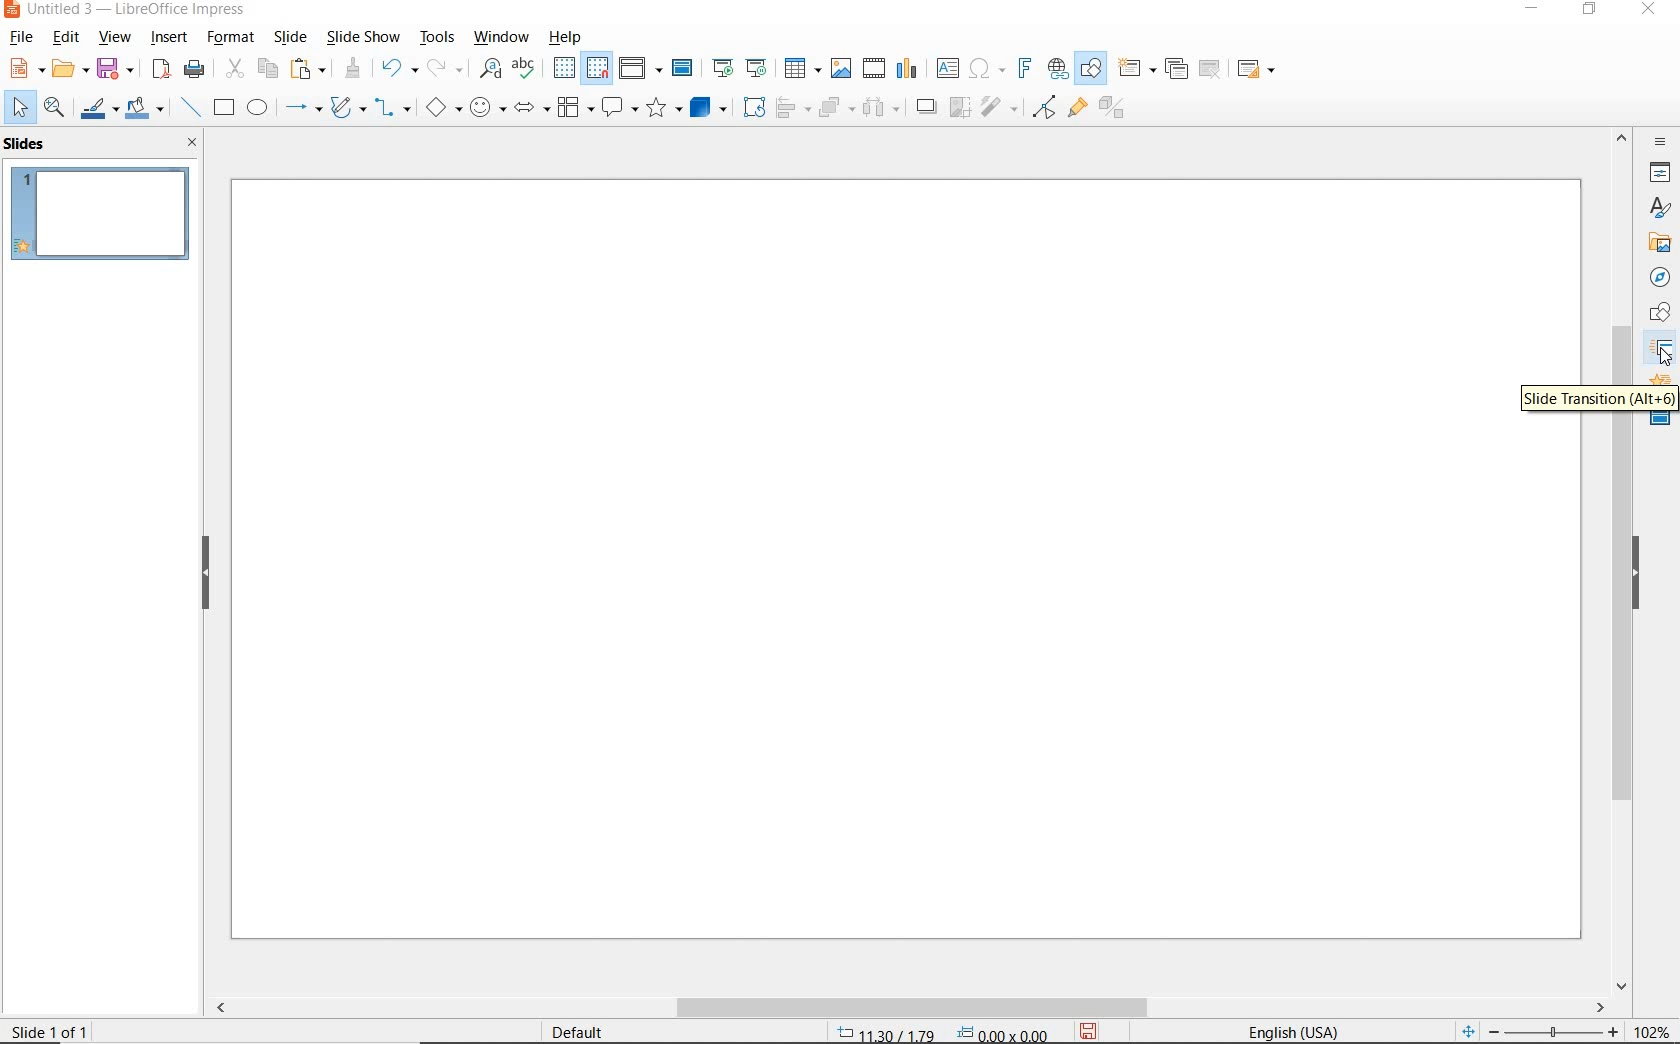 Image resolution: width=1680 pixels, height=1044 pixels. What do you see at coordinates (364, 37) in the screenshot?
I see `SLIDE SHOW` at bounding box center [364, 37].